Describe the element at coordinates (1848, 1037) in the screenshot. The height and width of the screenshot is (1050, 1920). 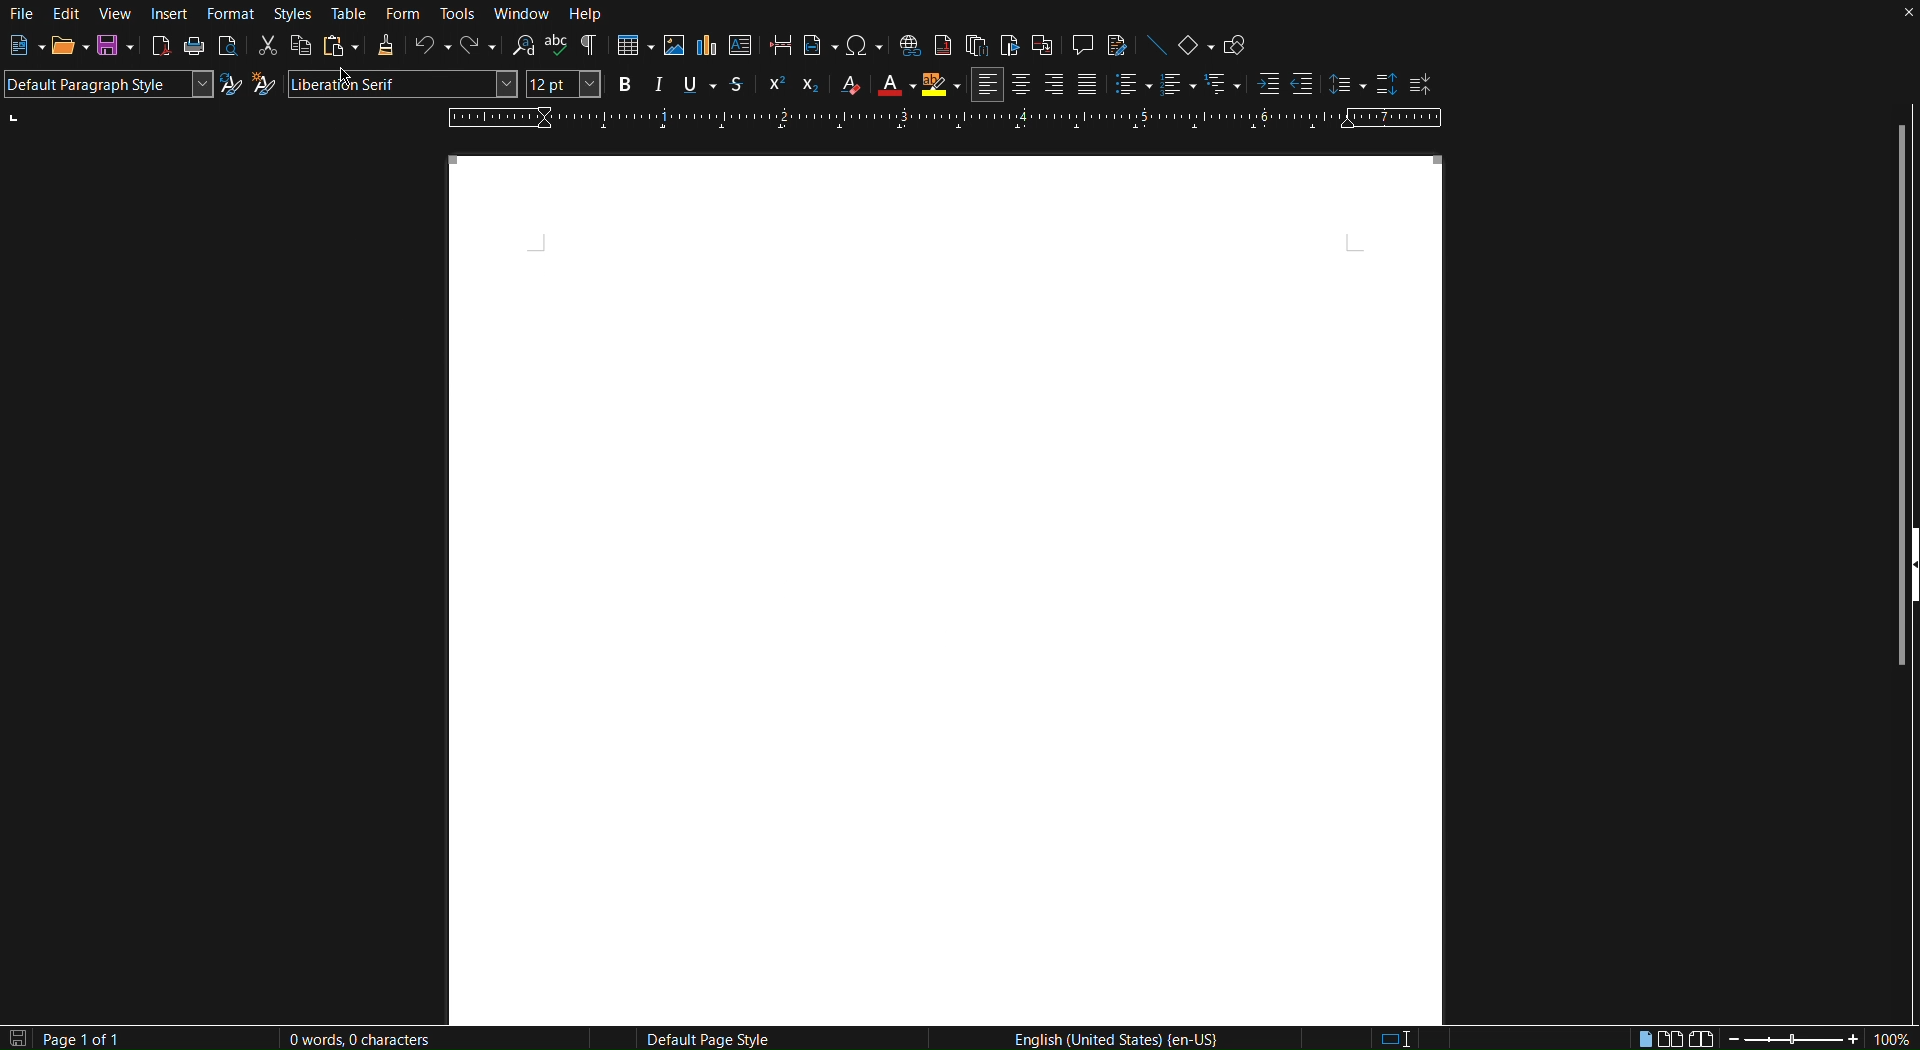
I see `Zoom in` at that location.